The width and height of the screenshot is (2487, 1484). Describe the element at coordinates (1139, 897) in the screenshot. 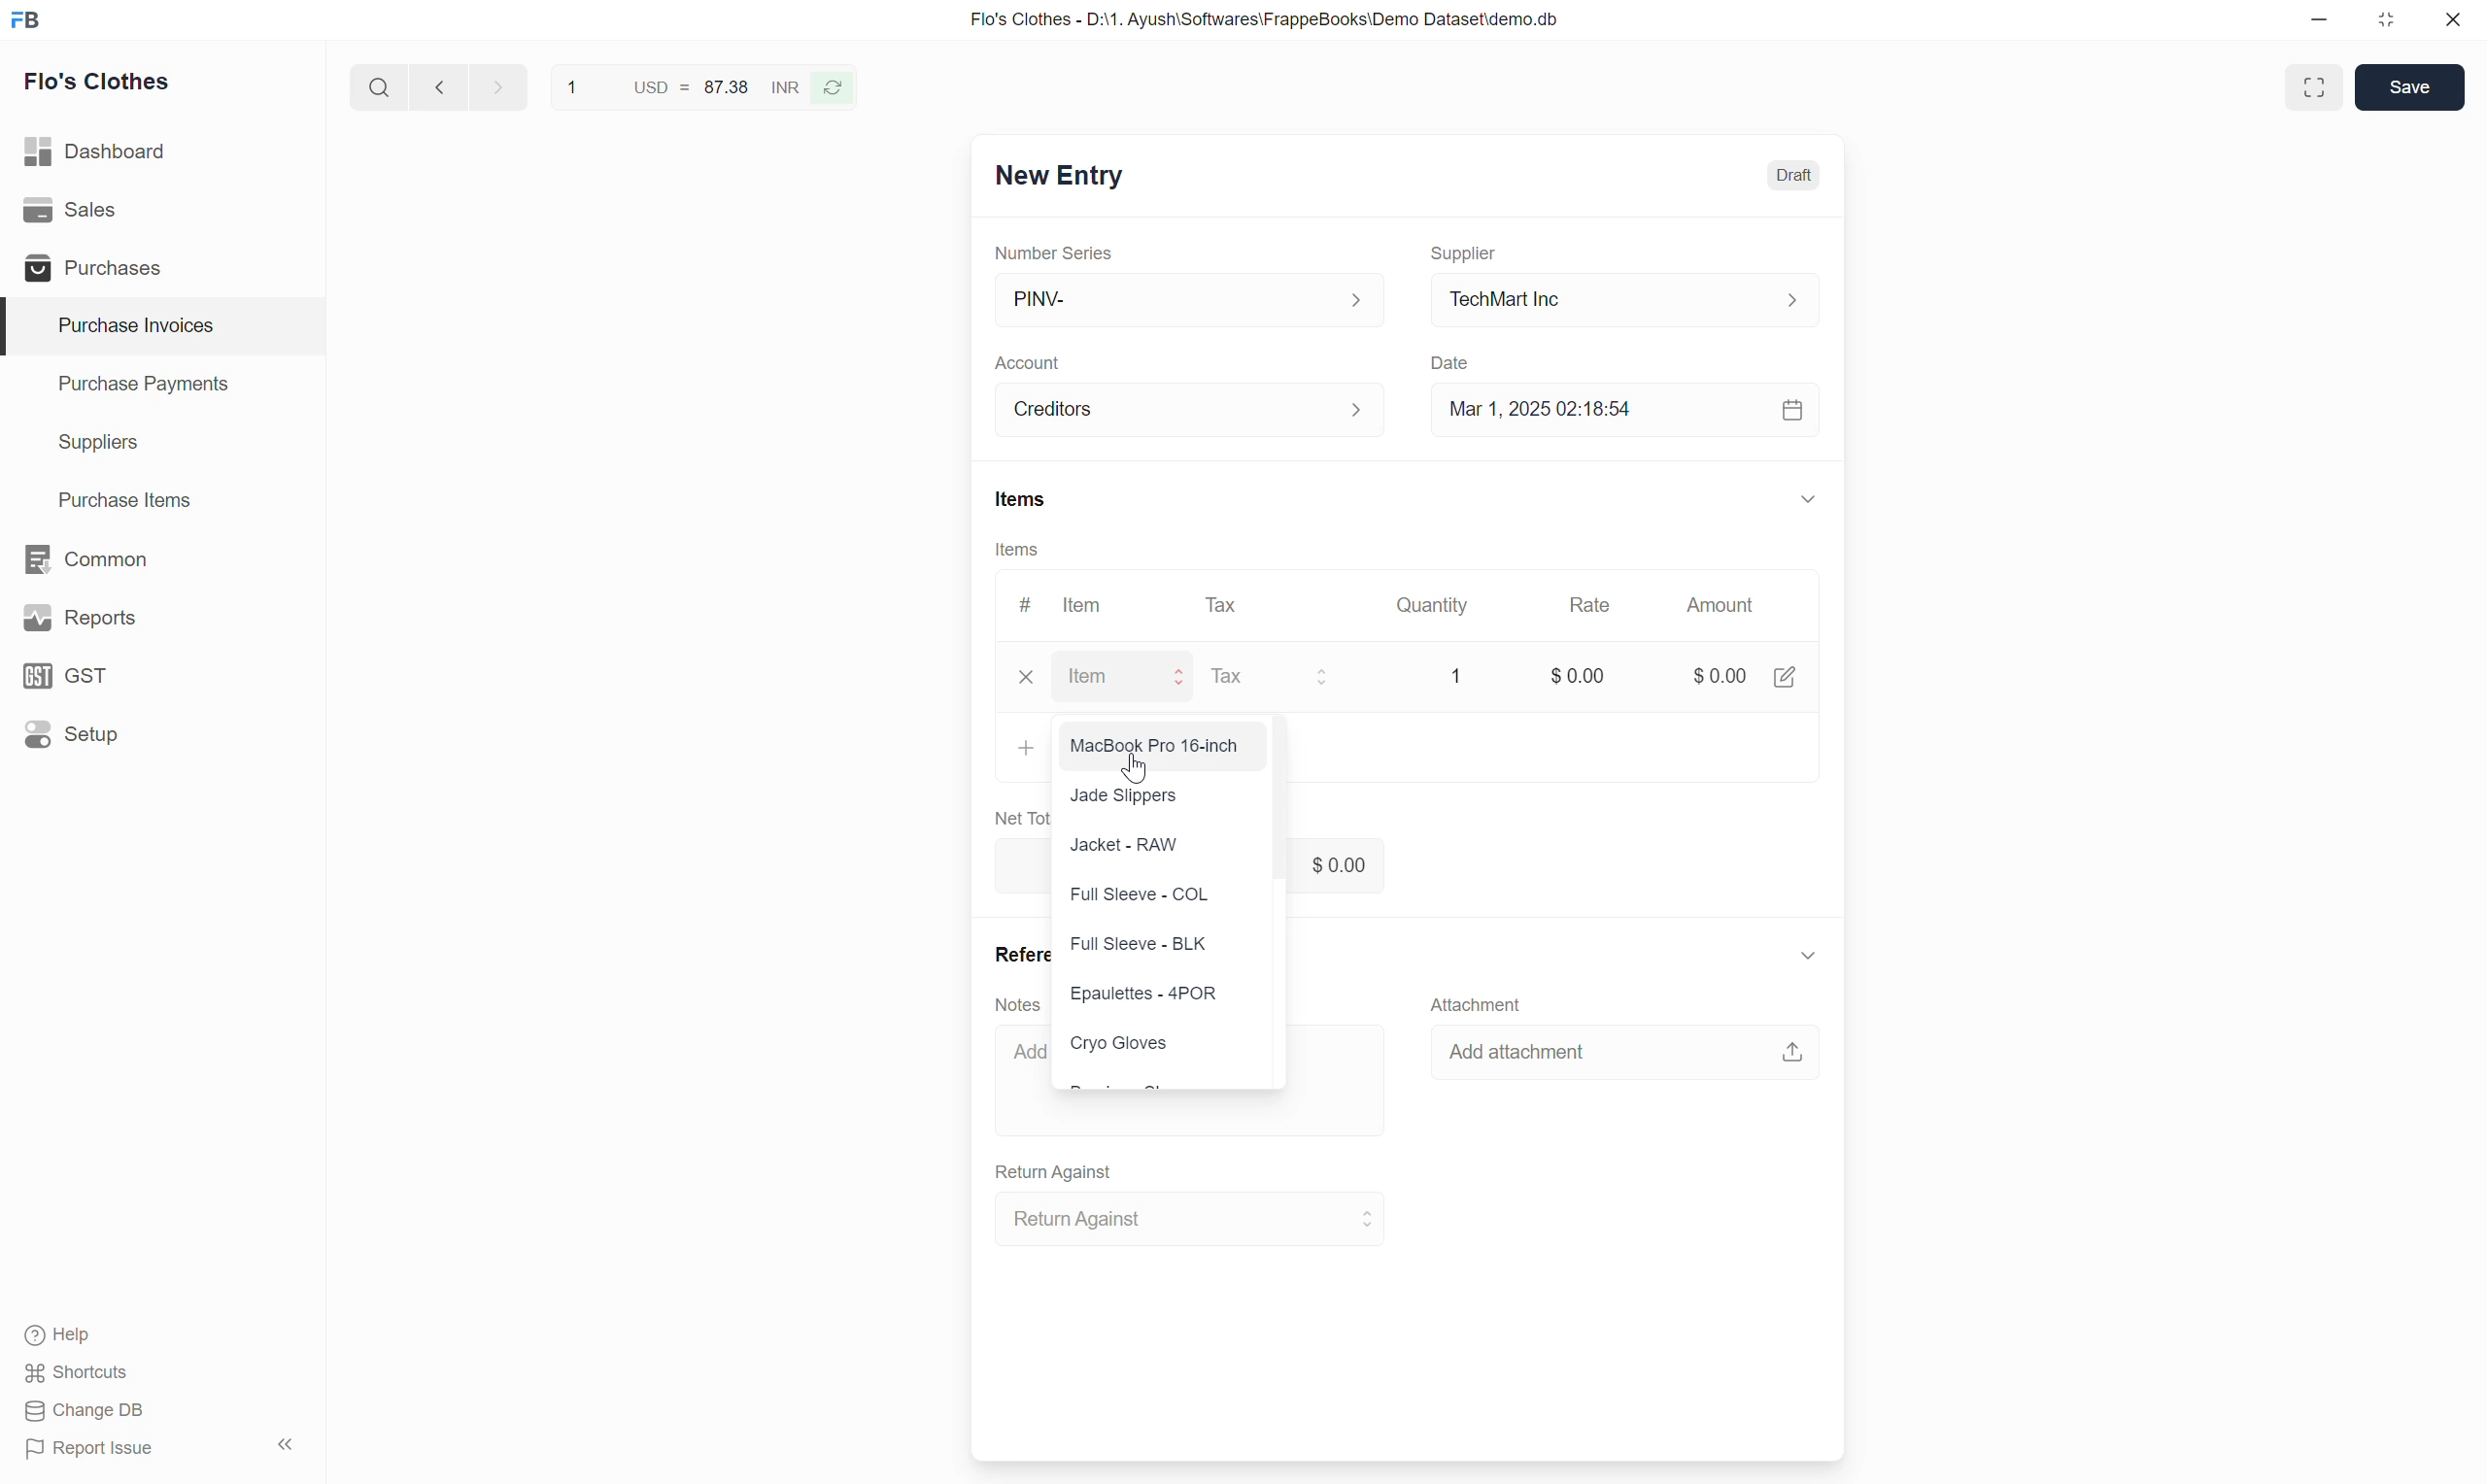

I see `Full Sleeve - COL` at that location.